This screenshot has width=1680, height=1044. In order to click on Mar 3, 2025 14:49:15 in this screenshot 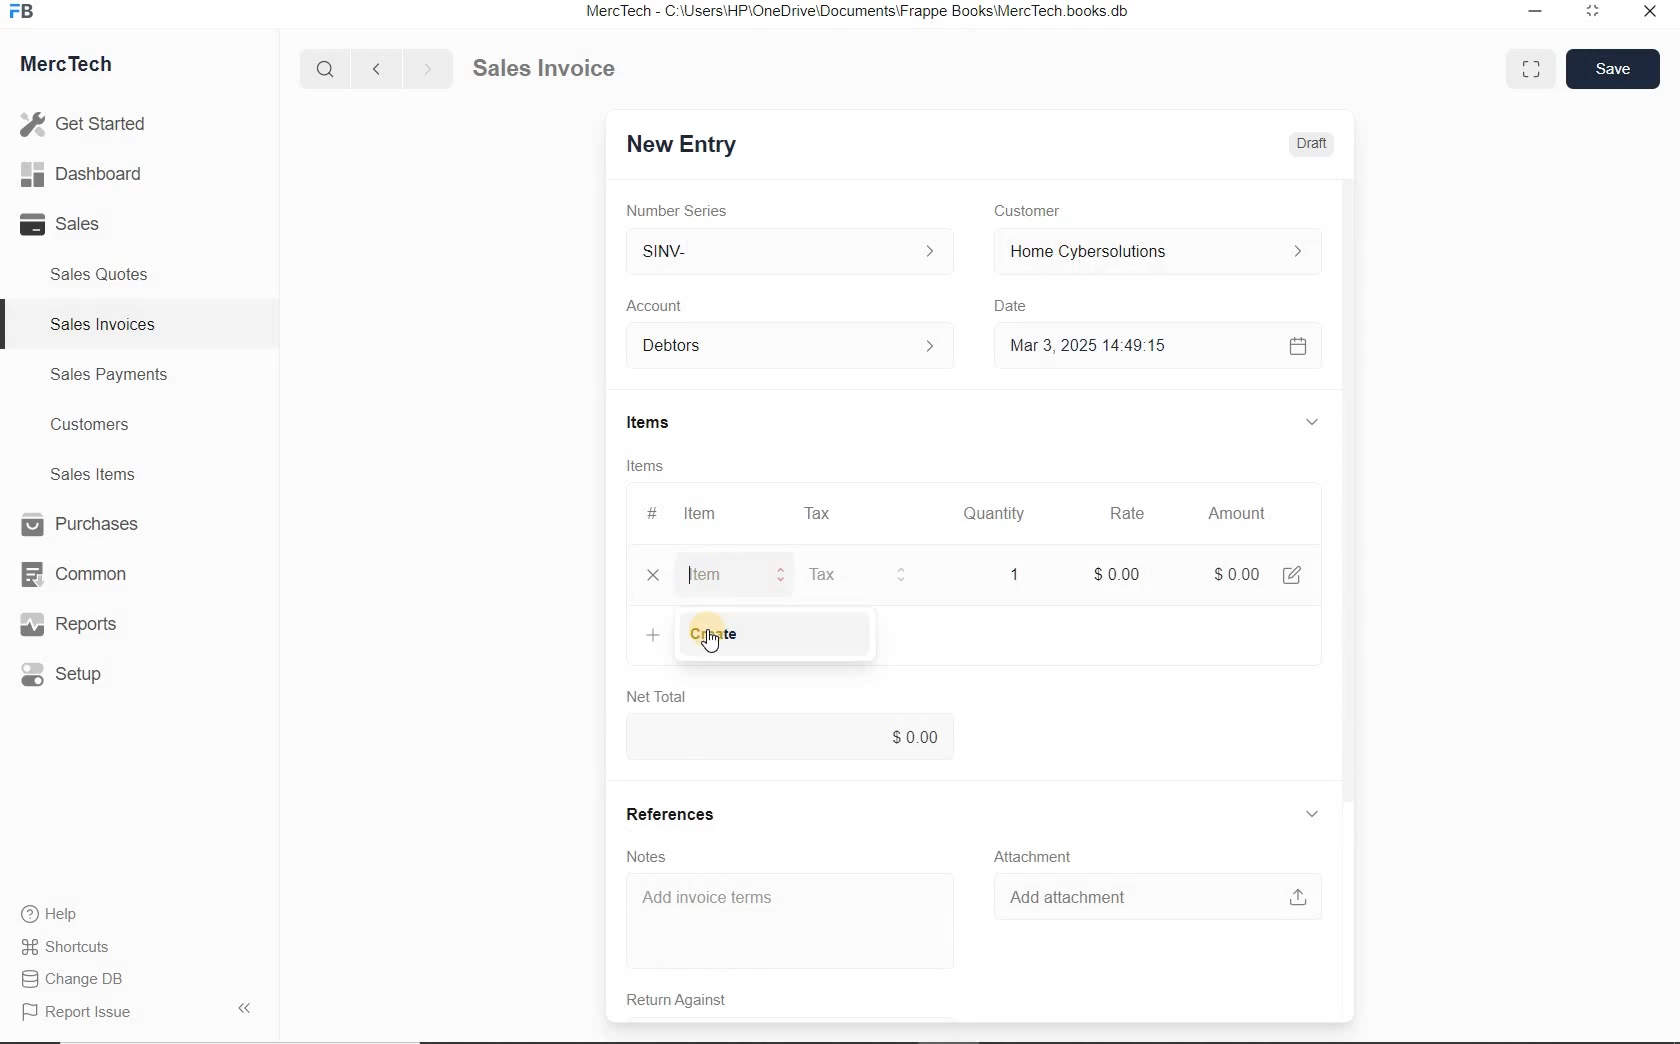, I will do `click(1094, 345)`.